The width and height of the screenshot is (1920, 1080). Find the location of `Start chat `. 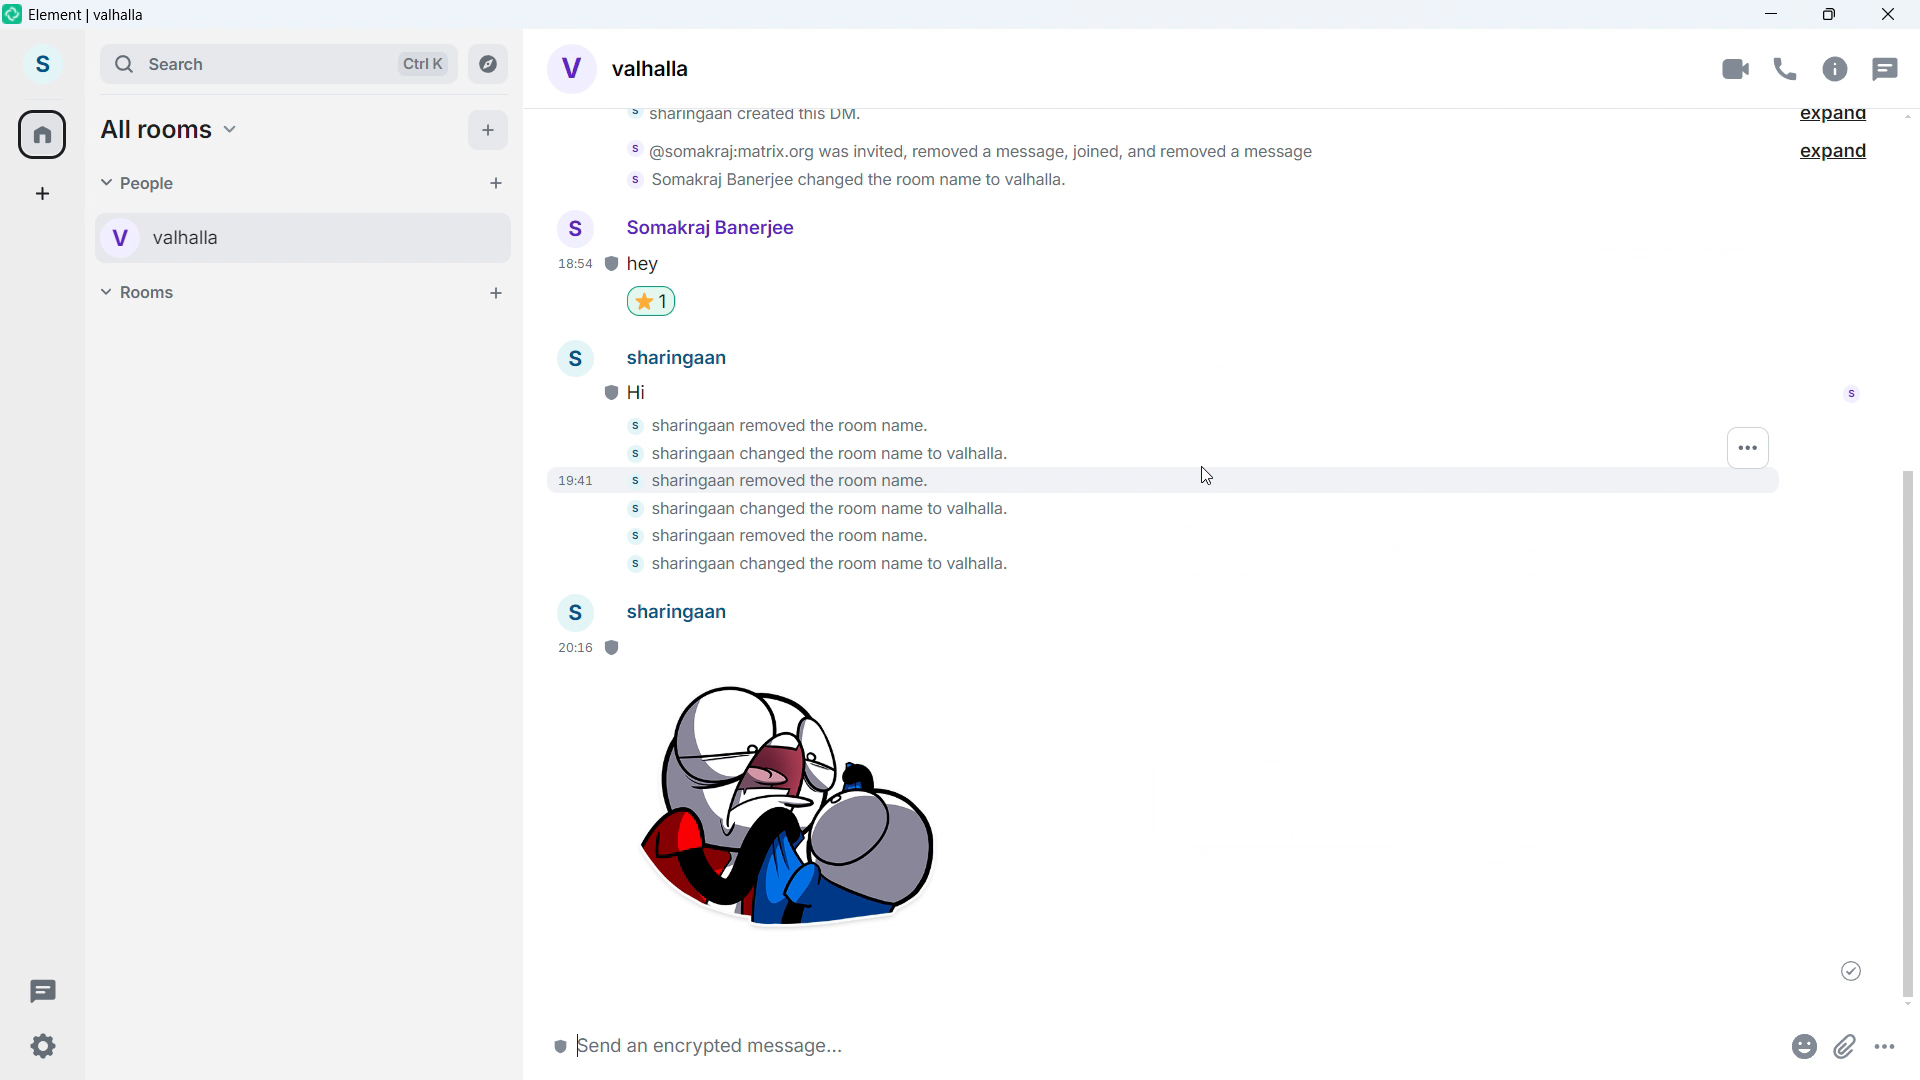

Start chat  is located at coordinates (493, 182).